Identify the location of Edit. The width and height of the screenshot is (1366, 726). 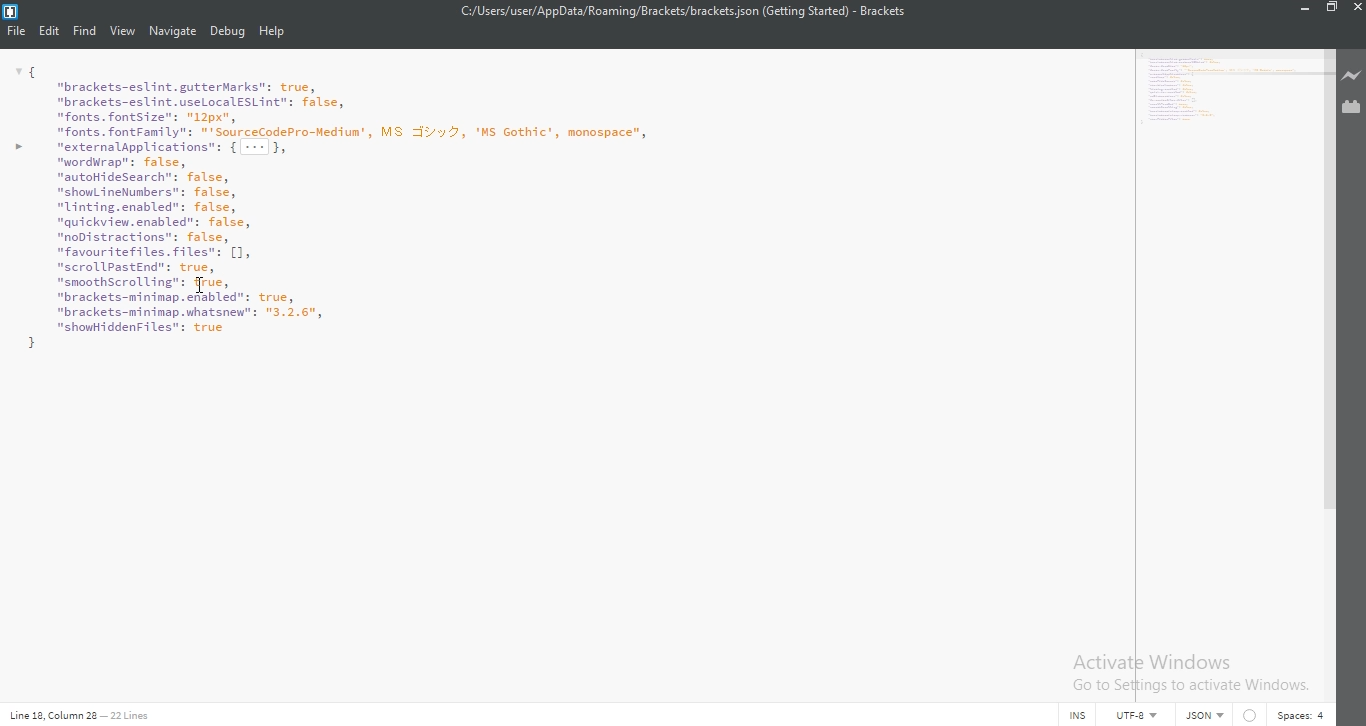
(49, 32).